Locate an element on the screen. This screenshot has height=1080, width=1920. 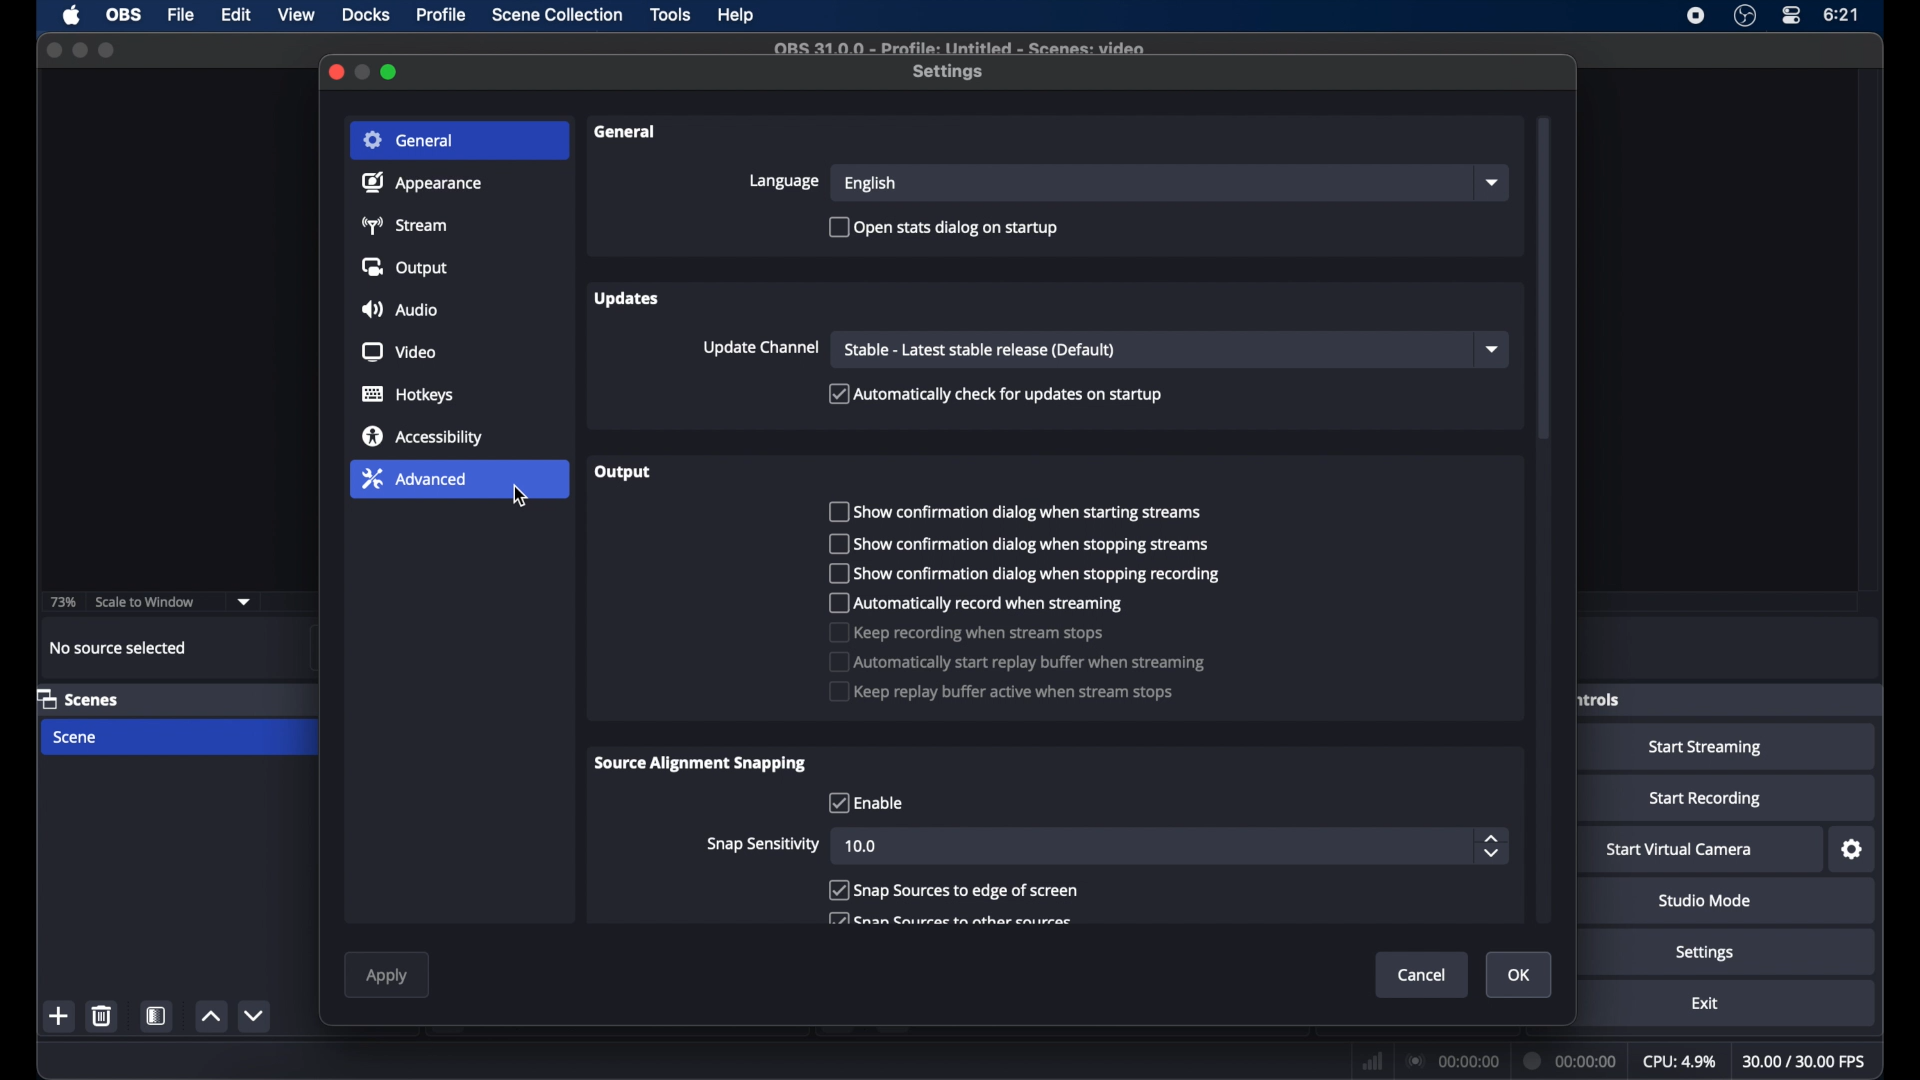
output is located at coordinates (624, 474).